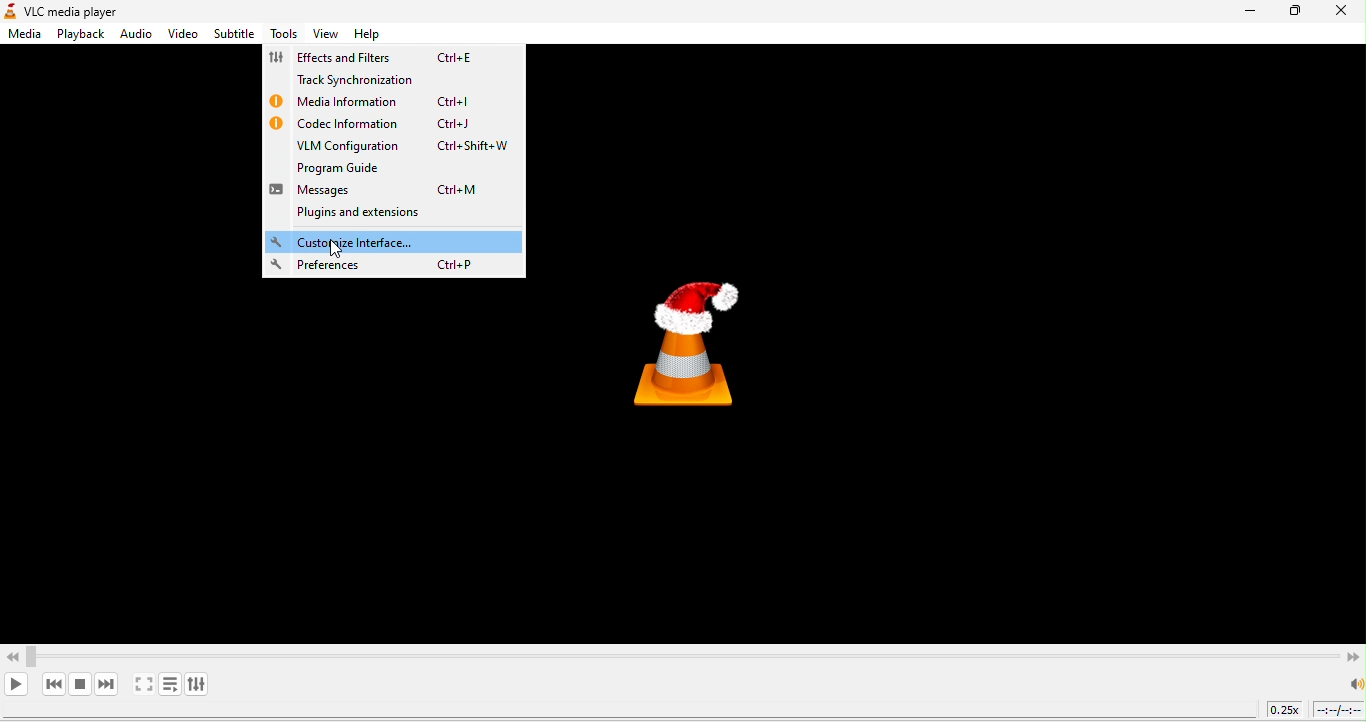  Describe the element at coordinates (339, 252) in the screenshot. I see `cursor movement` at that location.